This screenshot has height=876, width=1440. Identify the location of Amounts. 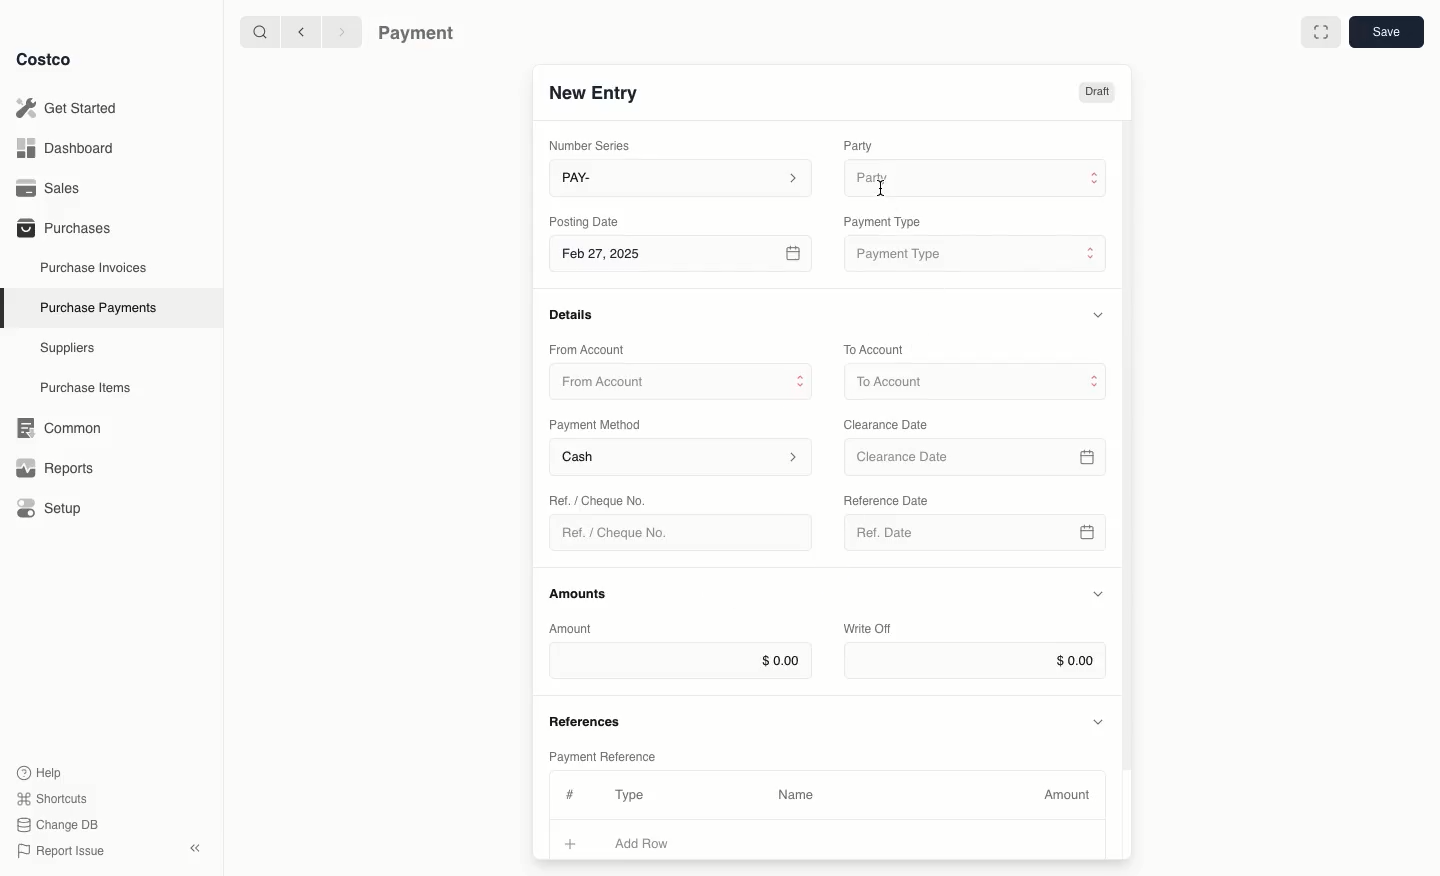
(580, 593).